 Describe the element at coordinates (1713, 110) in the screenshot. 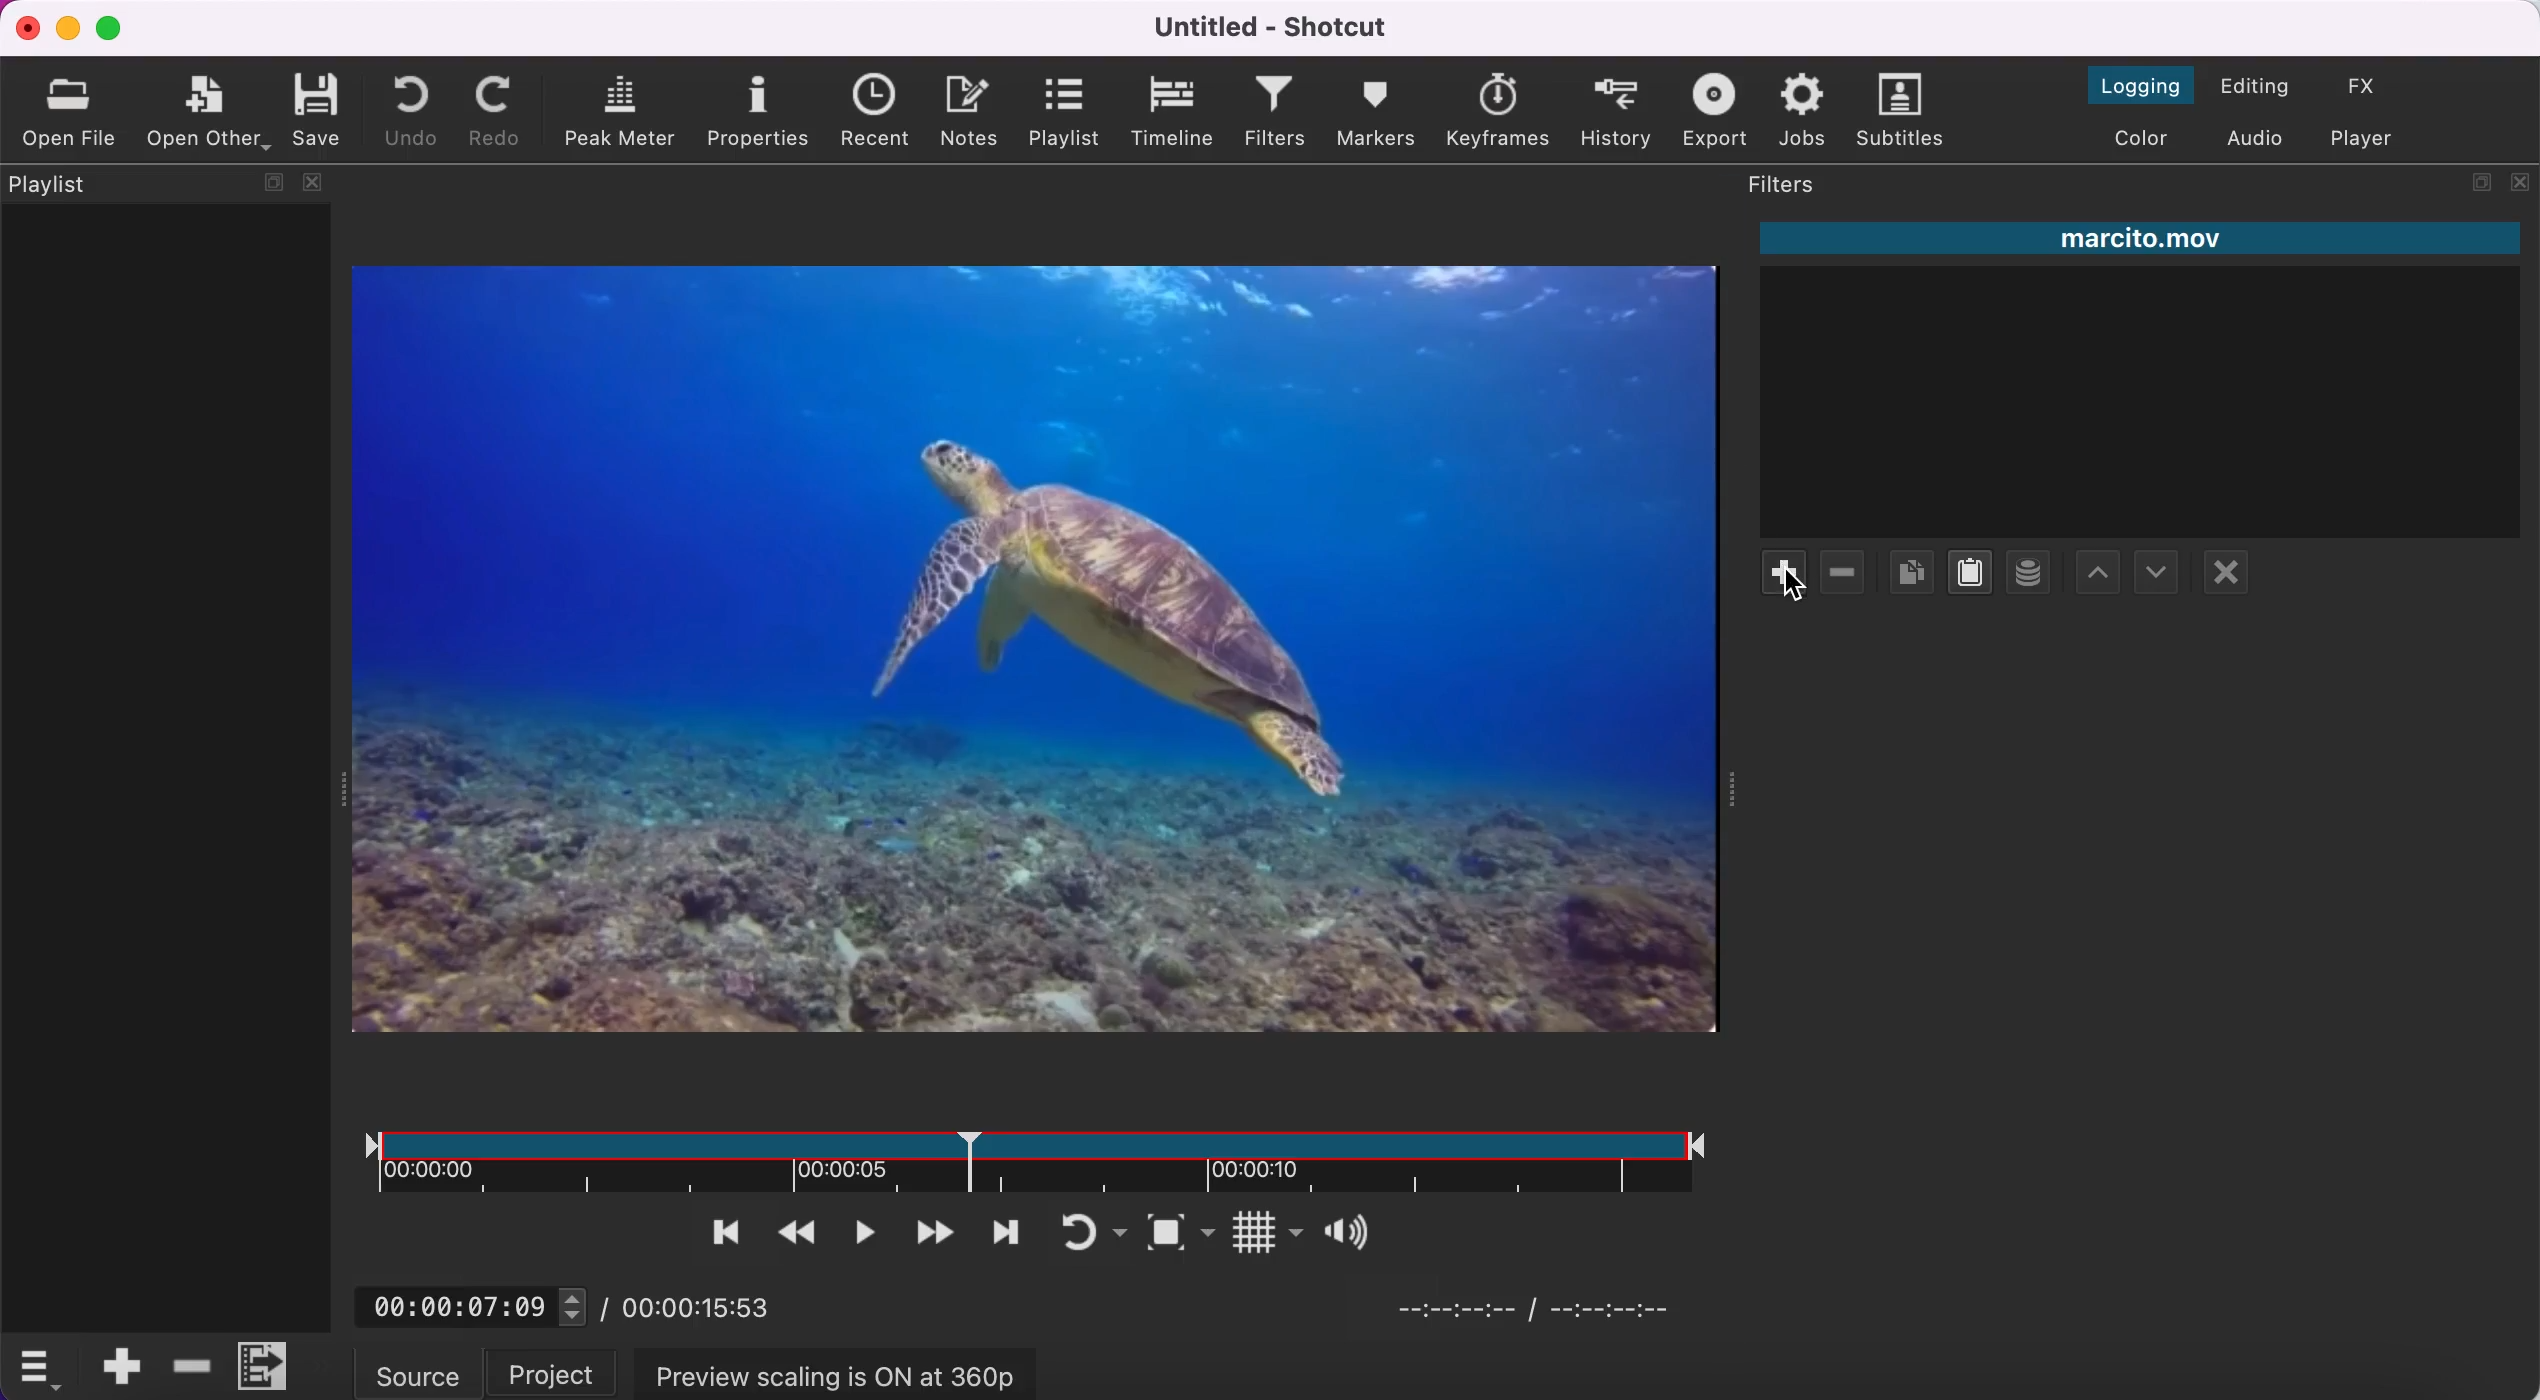

I see `export` at that location.